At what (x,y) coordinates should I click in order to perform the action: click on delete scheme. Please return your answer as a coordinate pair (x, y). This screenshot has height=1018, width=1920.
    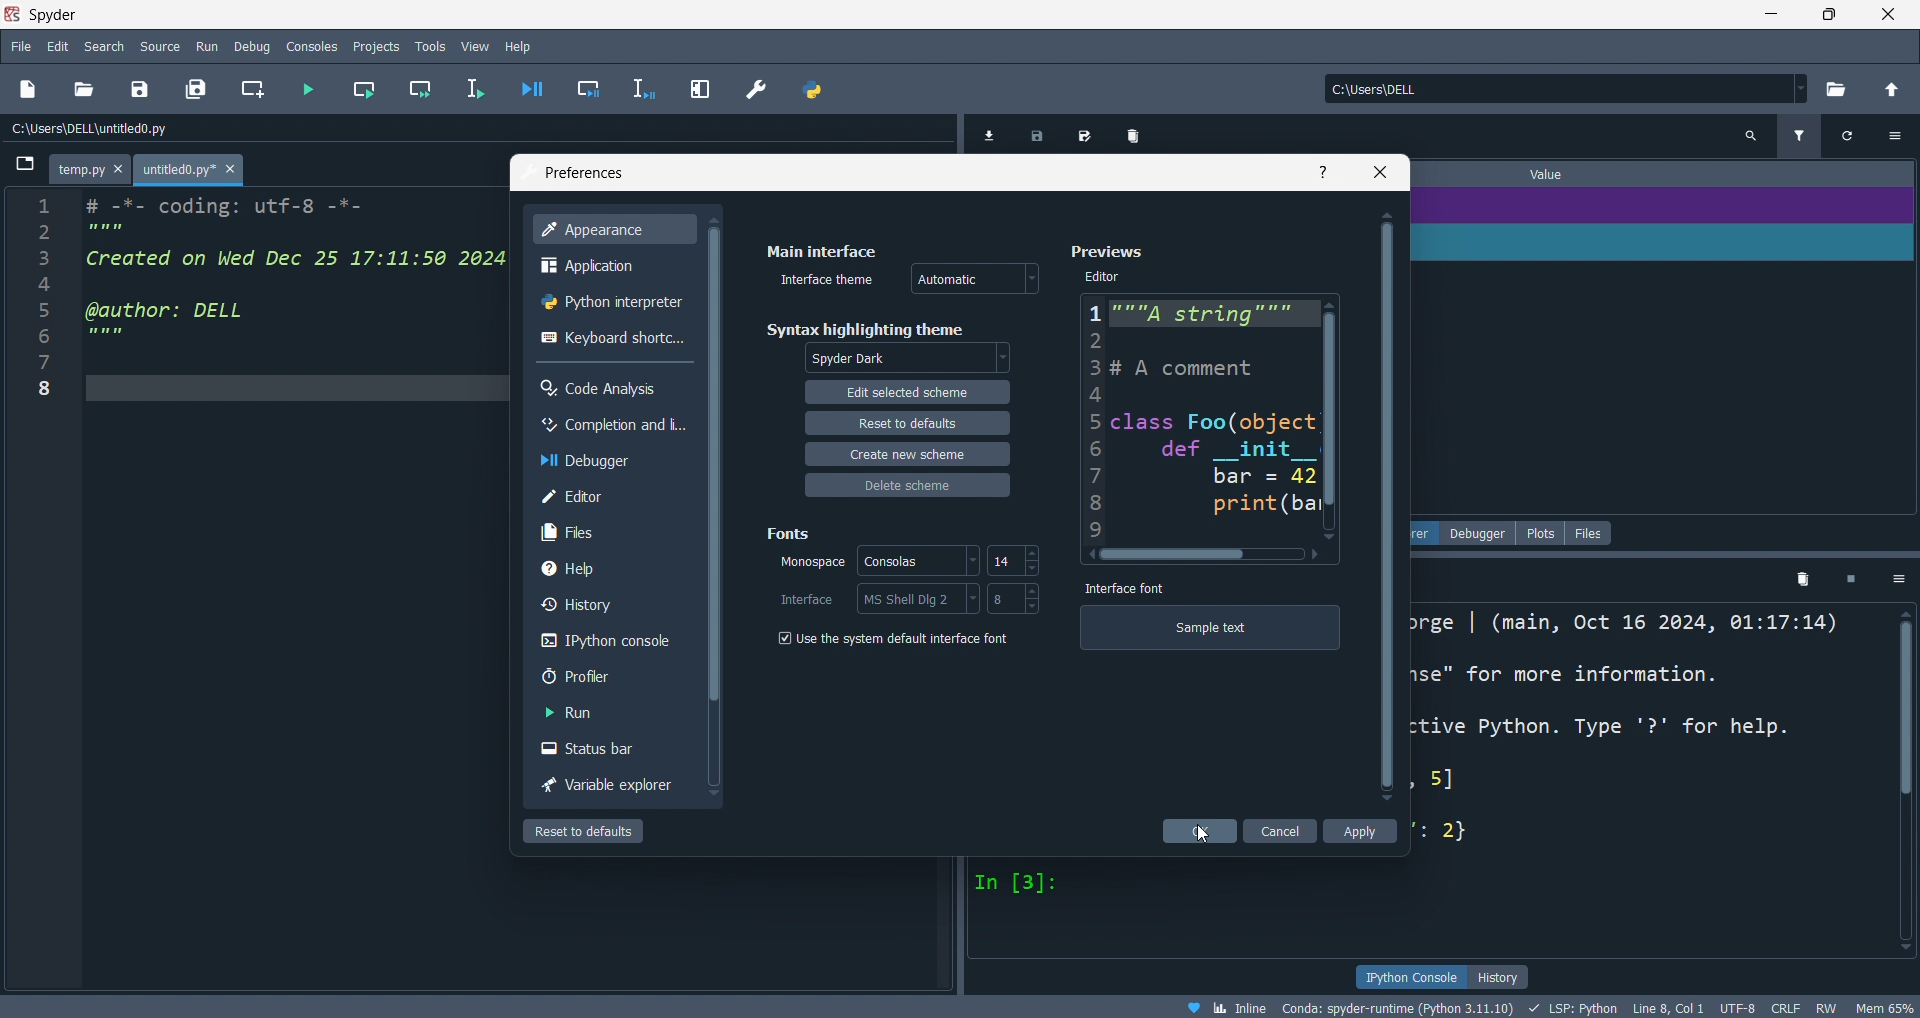
    Looking at the image, I should click on (904, 484).